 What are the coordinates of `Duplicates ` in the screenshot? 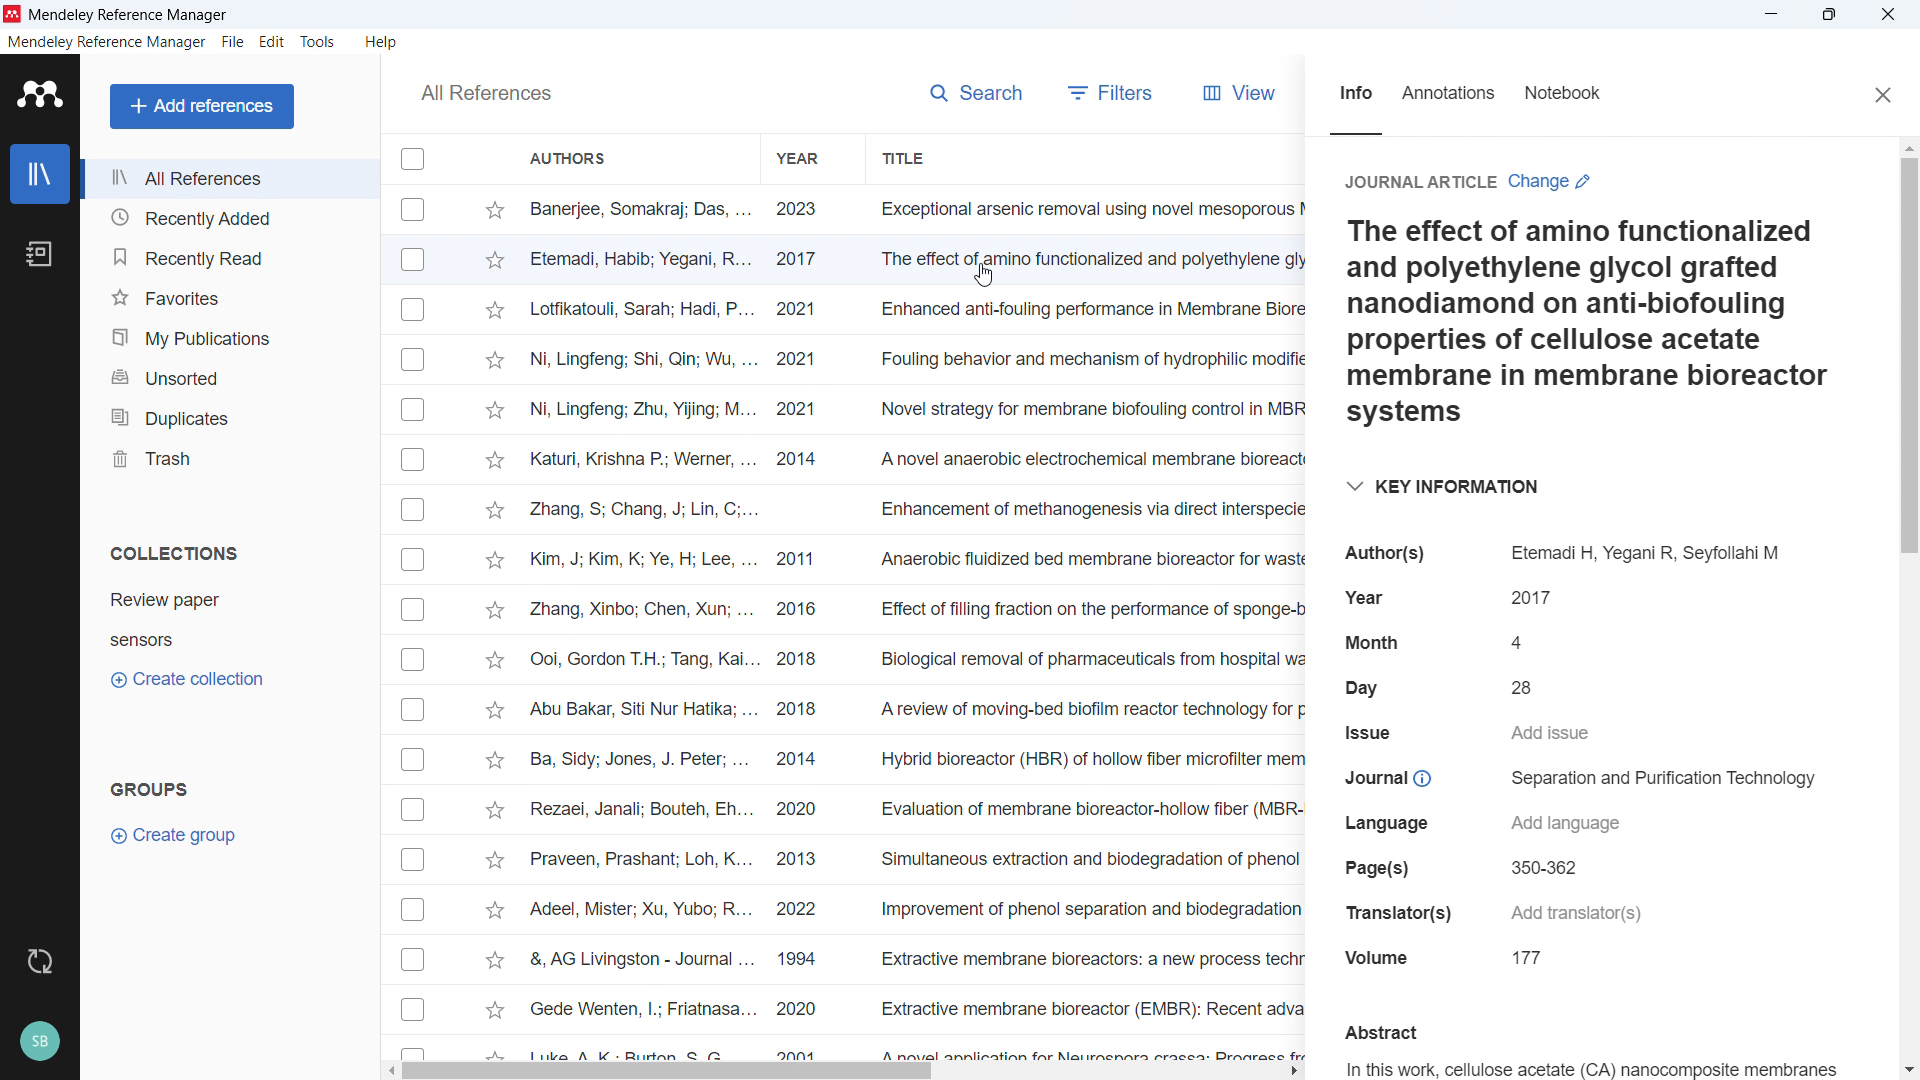 It's located at (227, 413).